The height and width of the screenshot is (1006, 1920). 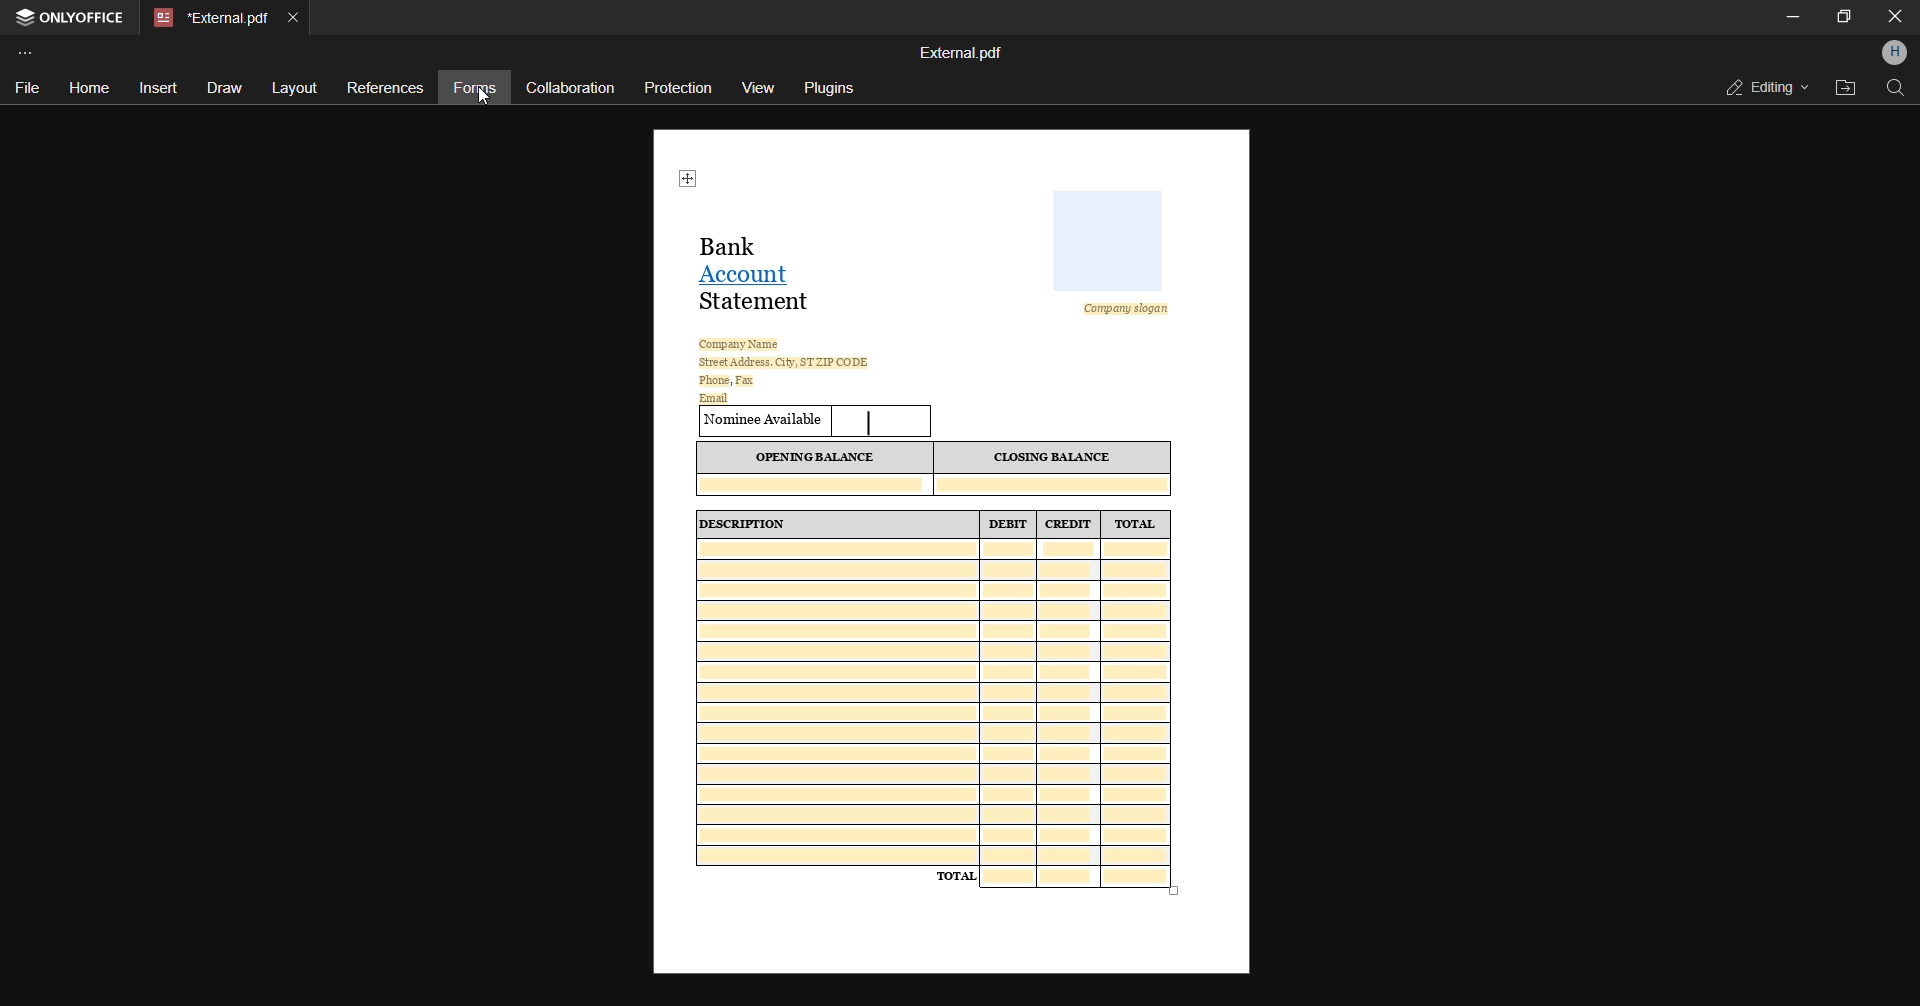 What do you see at coordinates (295, 88) in the screenshot?
I see `layout` at bounding box center [295, 88].